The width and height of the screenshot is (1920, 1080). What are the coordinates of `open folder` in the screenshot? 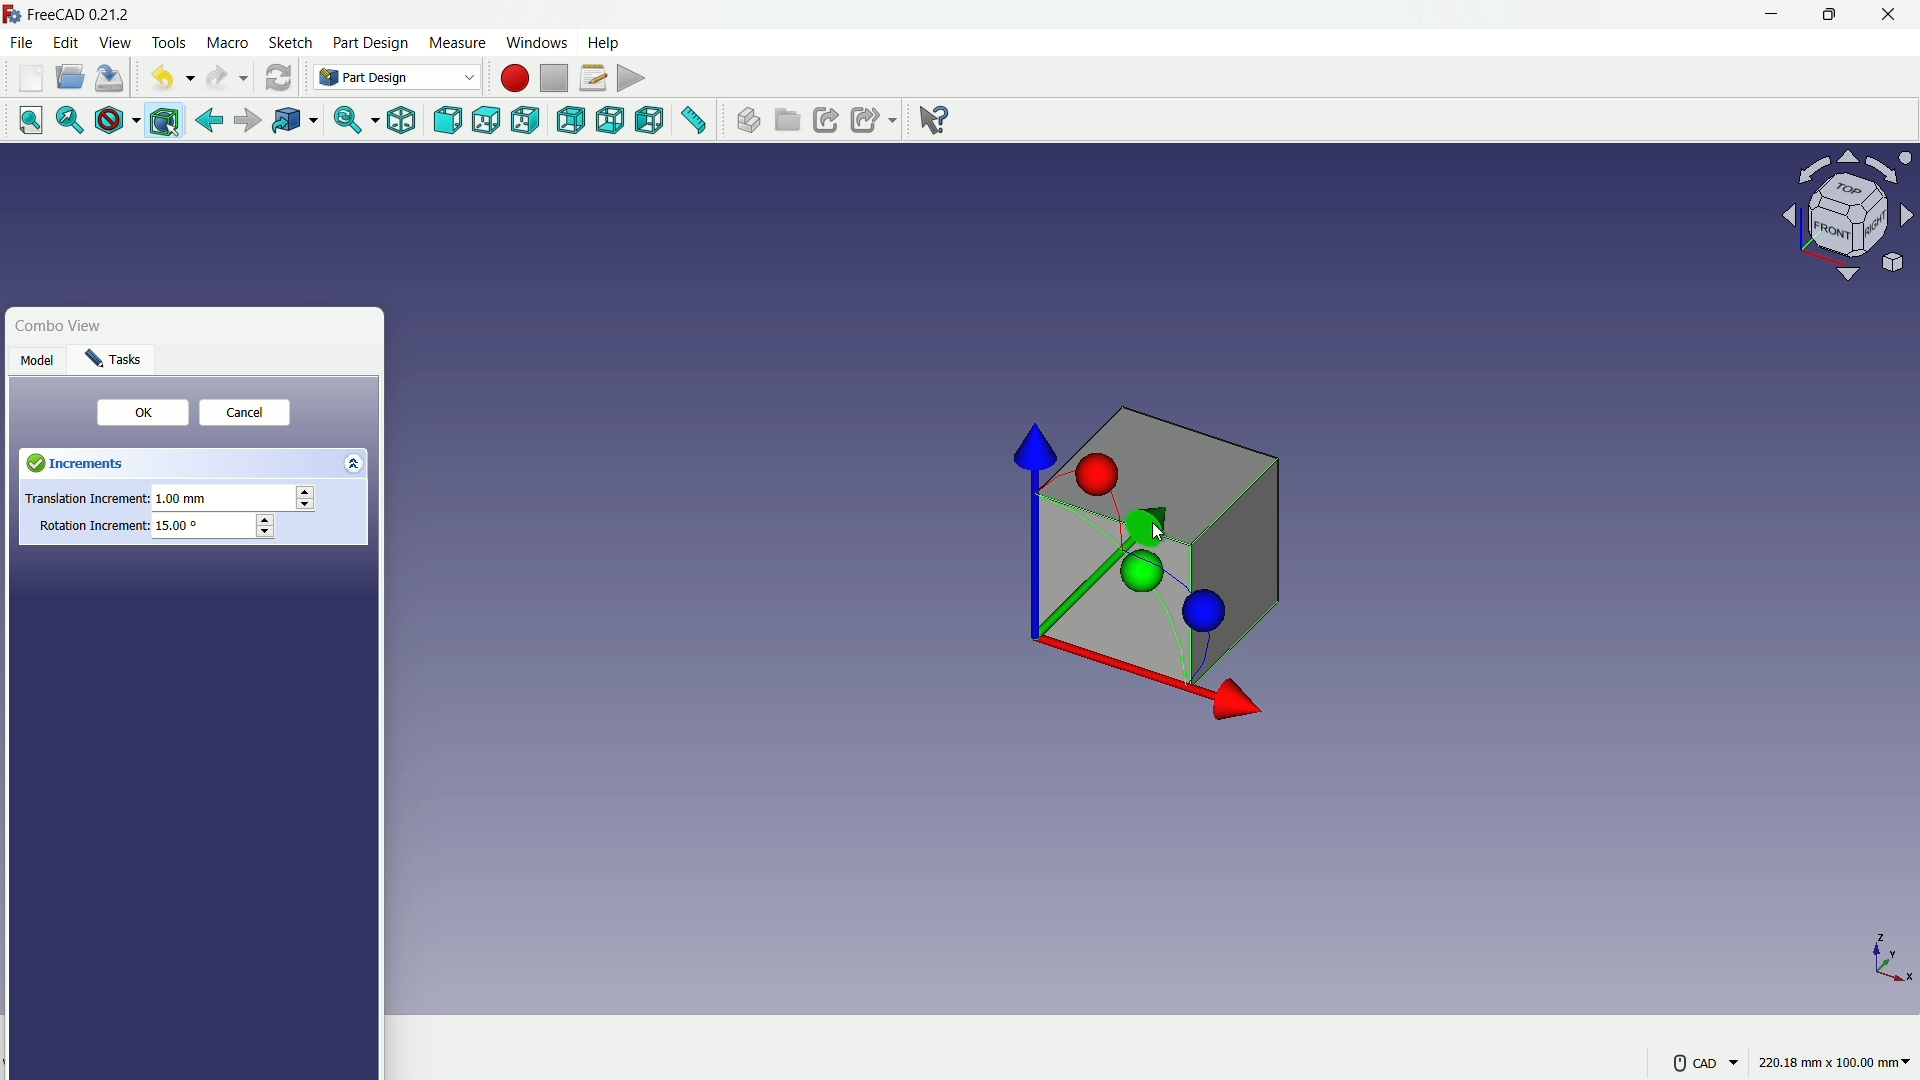 It's located at (70, 78).